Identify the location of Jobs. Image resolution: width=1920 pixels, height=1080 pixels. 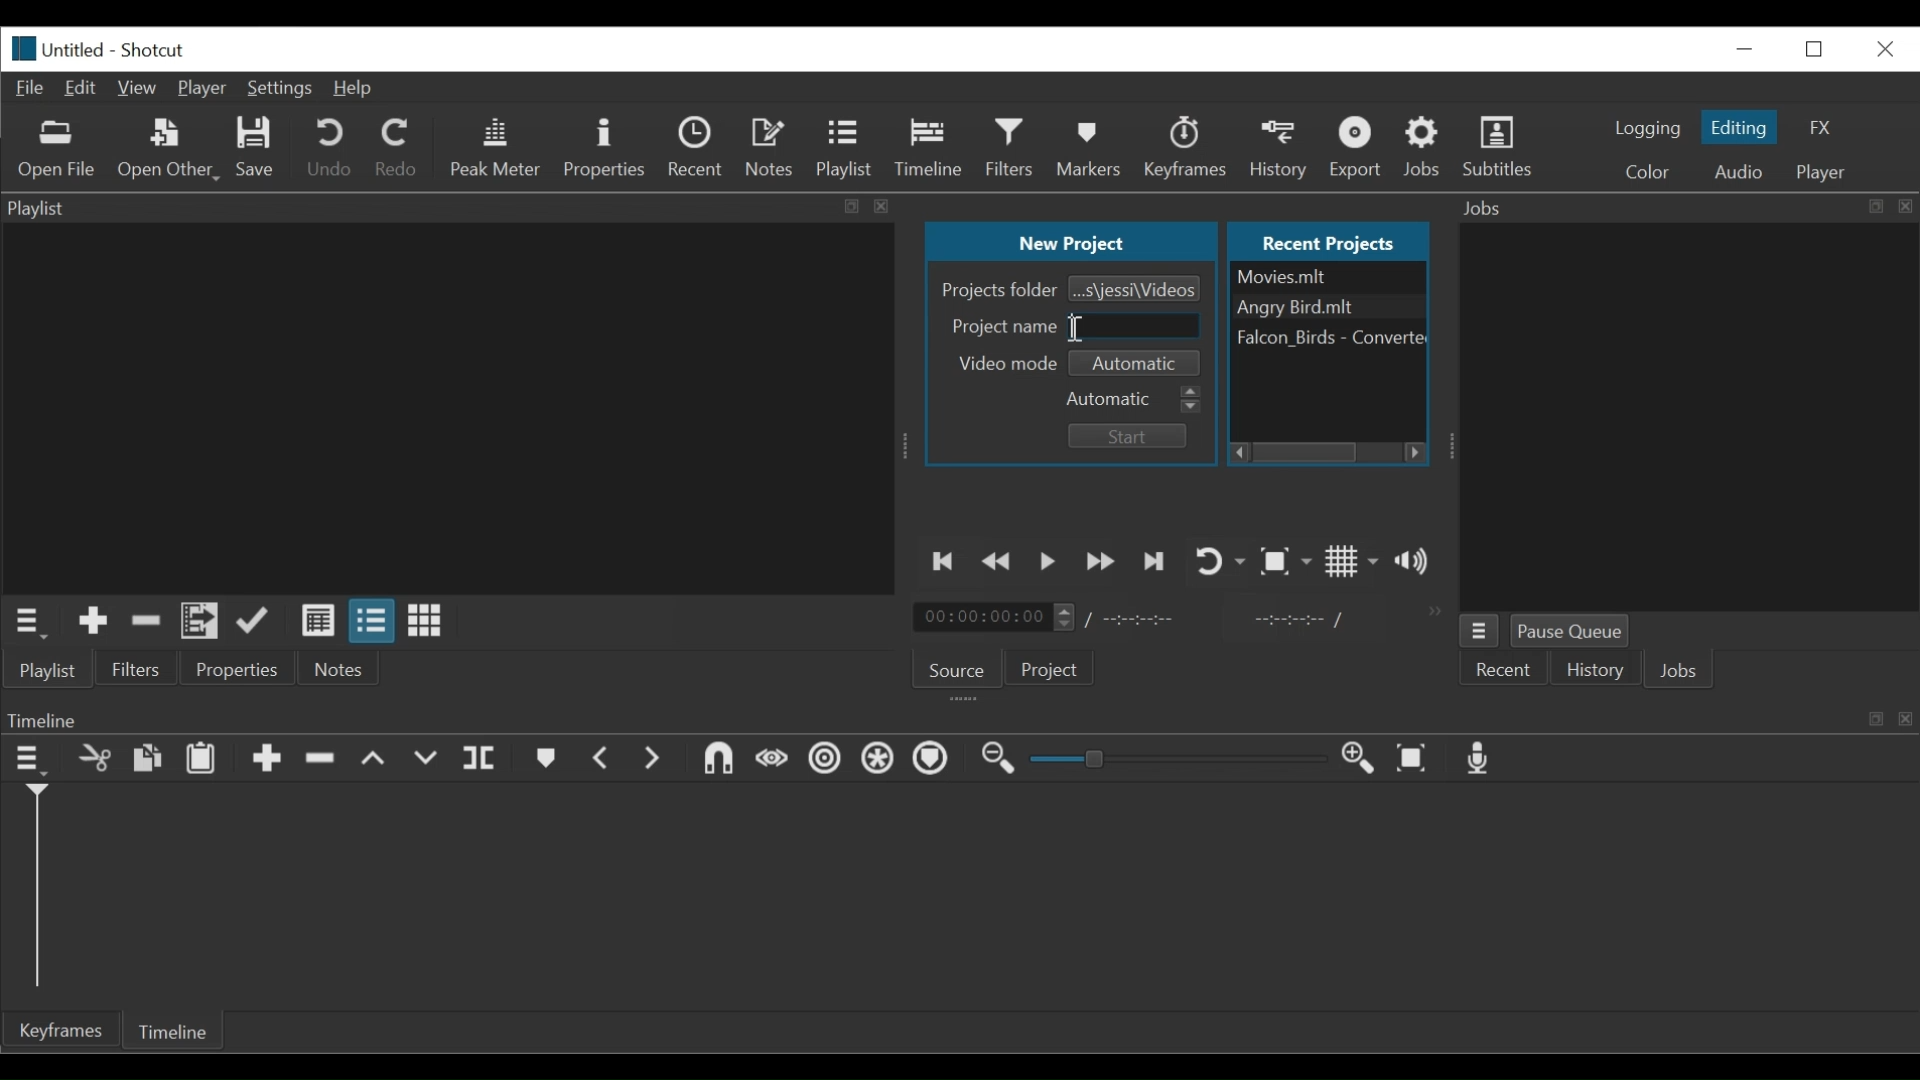
(1424, 149).